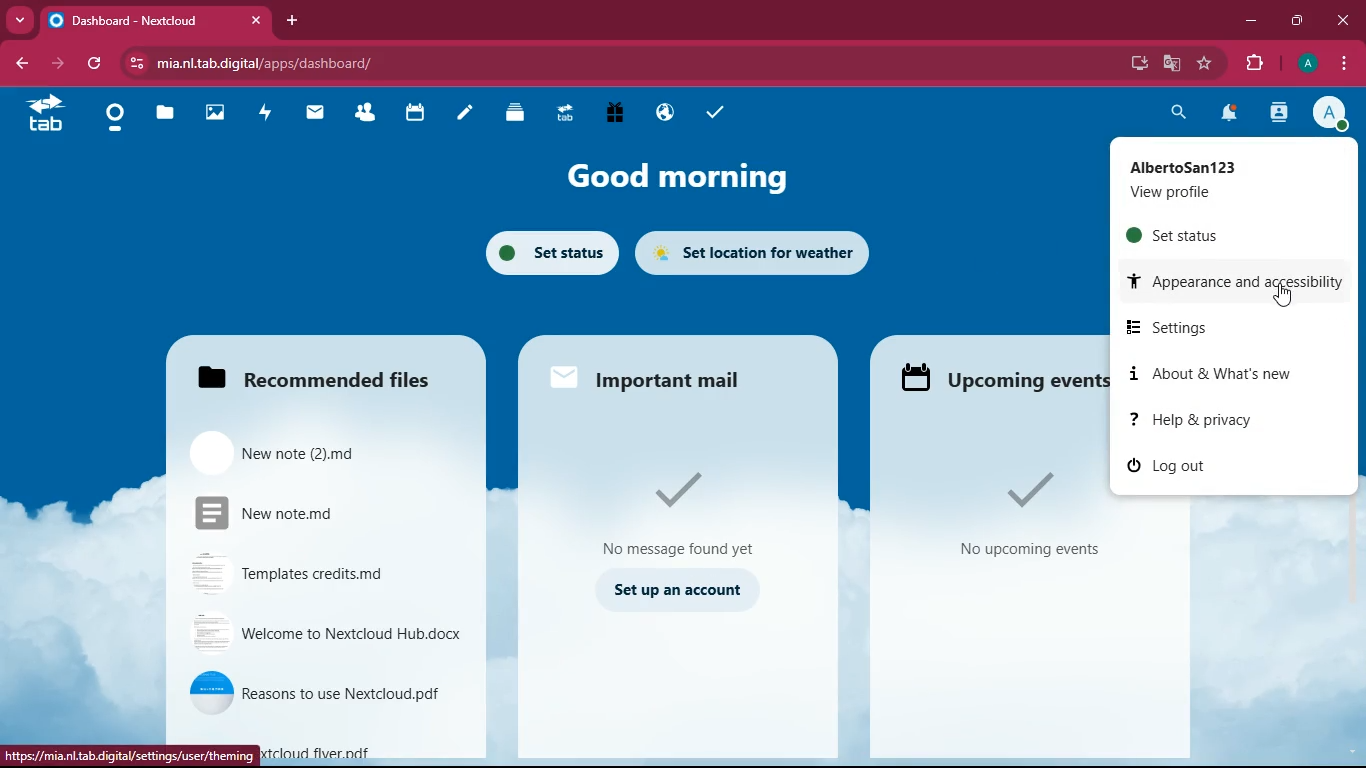 The height and width of the screenshot is (768, 1366). I want to click on recommended files, so click(330, 379).